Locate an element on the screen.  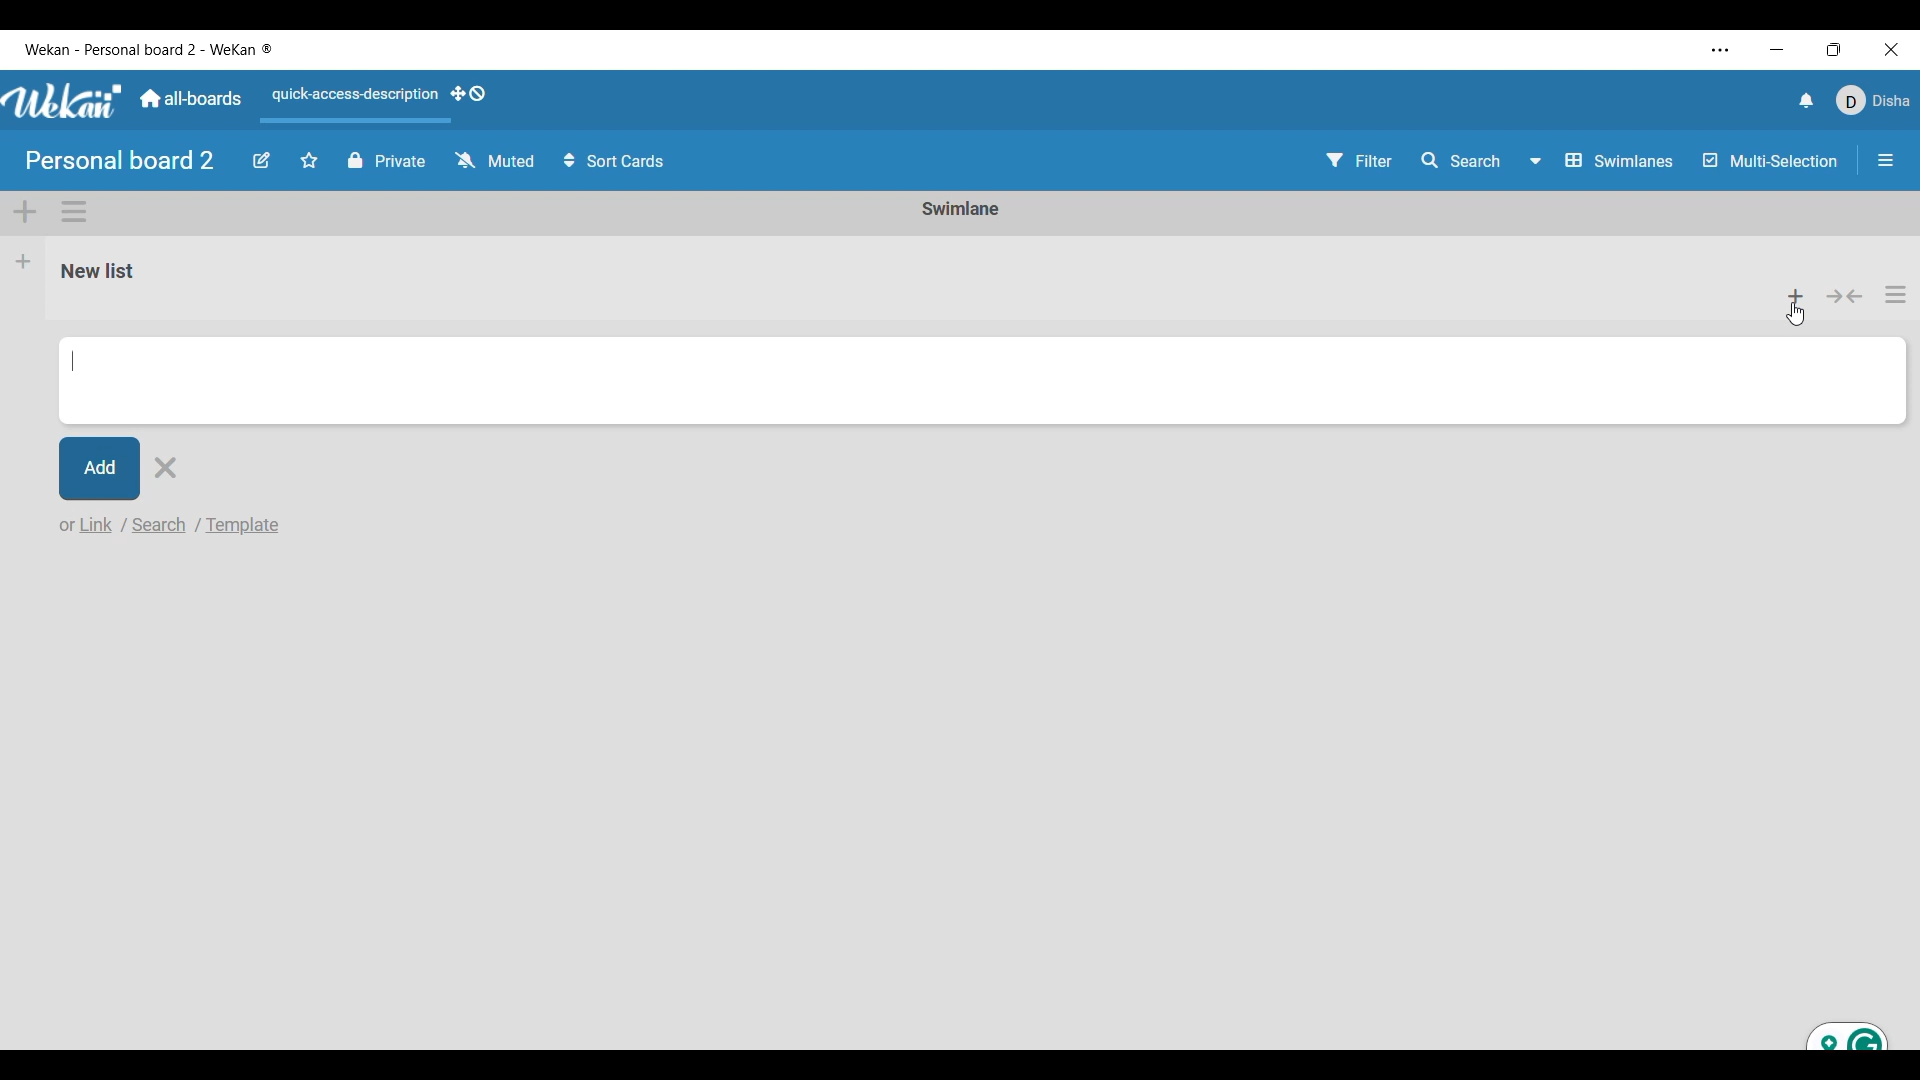
Show interface in a smaller tab  is located at coordinates (1835, 49).